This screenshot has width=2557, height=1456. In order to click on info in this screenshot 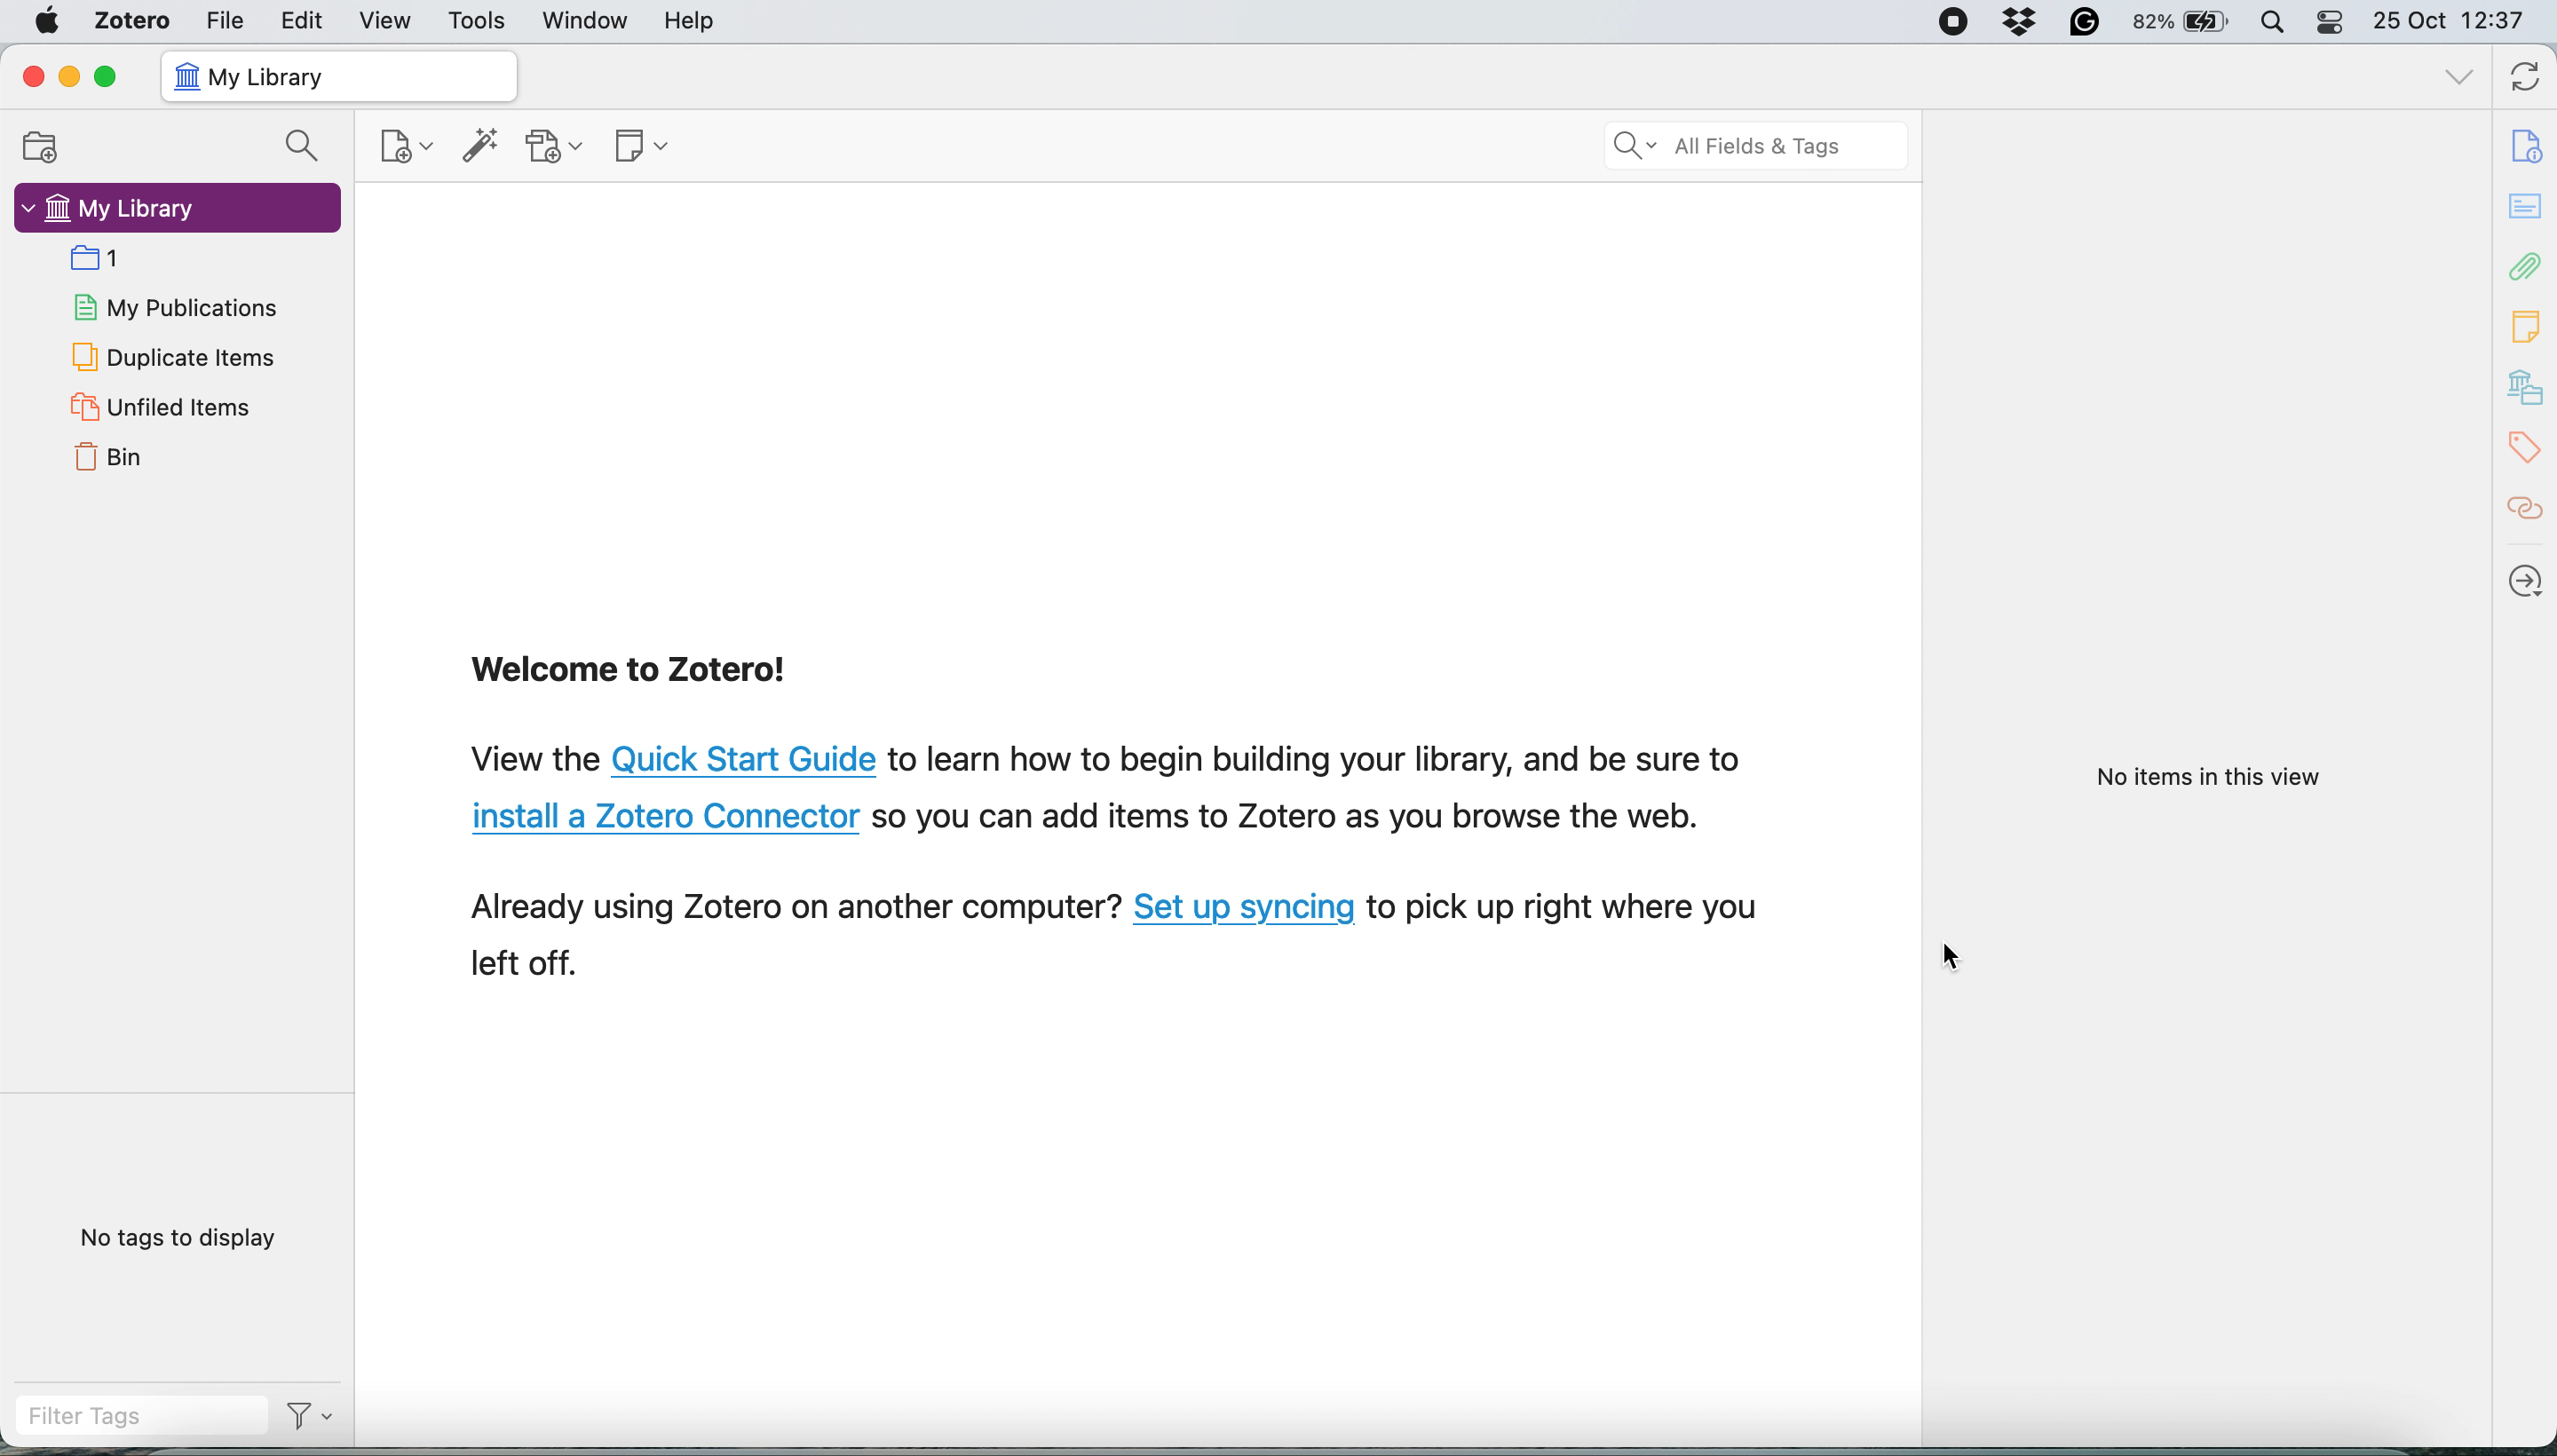, I will do `click(2530, 147)`.